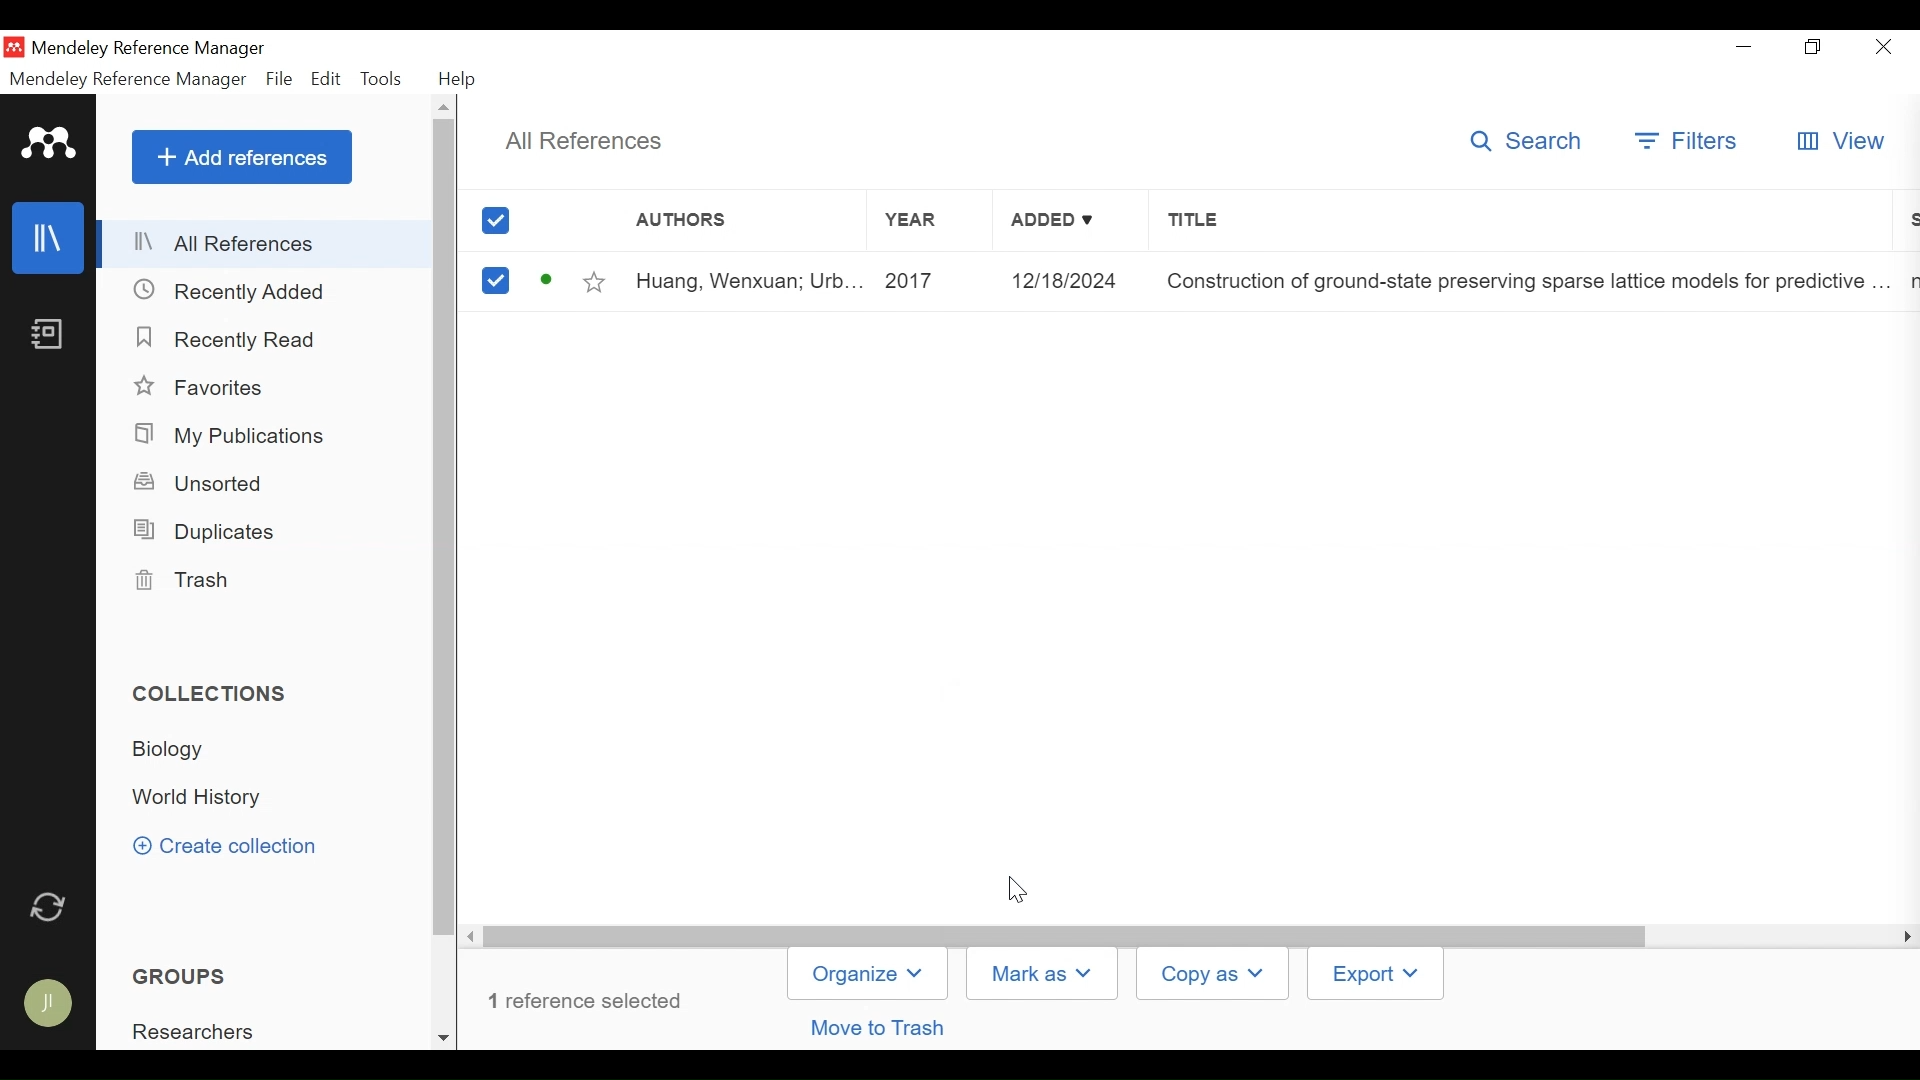 This screenshot has width=1920, height=1080. I want to click on Avatar, so click(51, 1002).